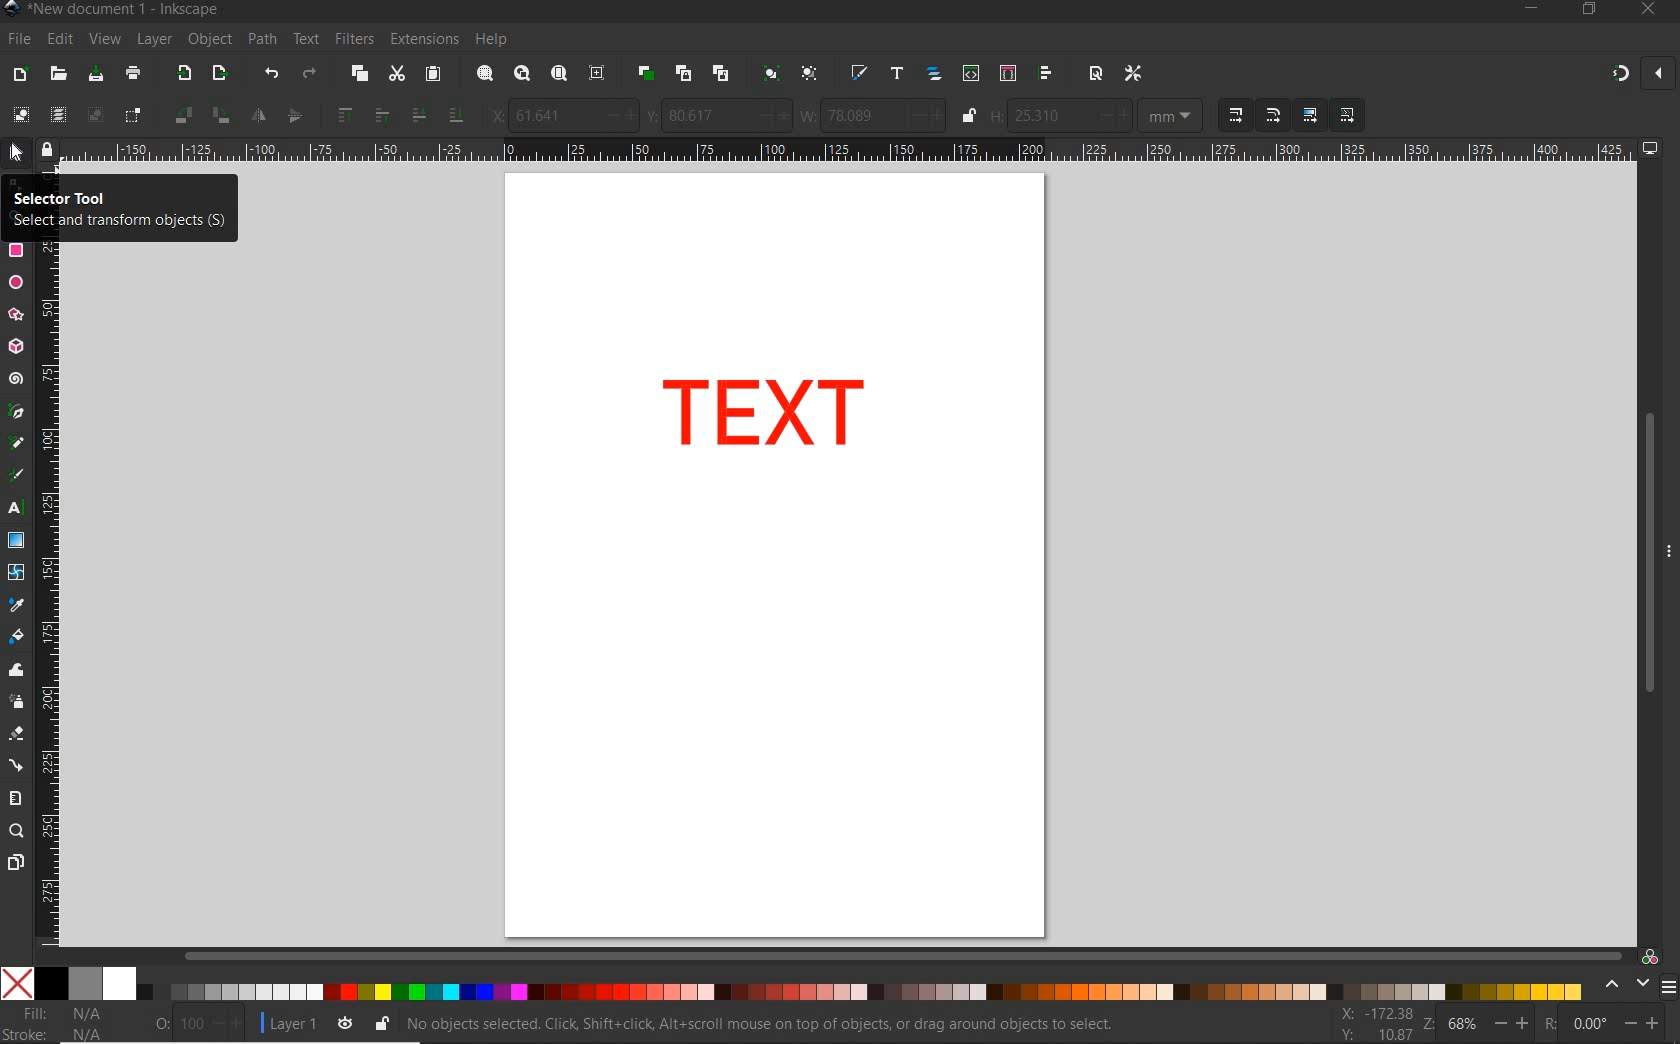  What do you see at coordinates (766, 1024) in the screenshot?
I see `no objects selected` at bounding box center [766, 1024].